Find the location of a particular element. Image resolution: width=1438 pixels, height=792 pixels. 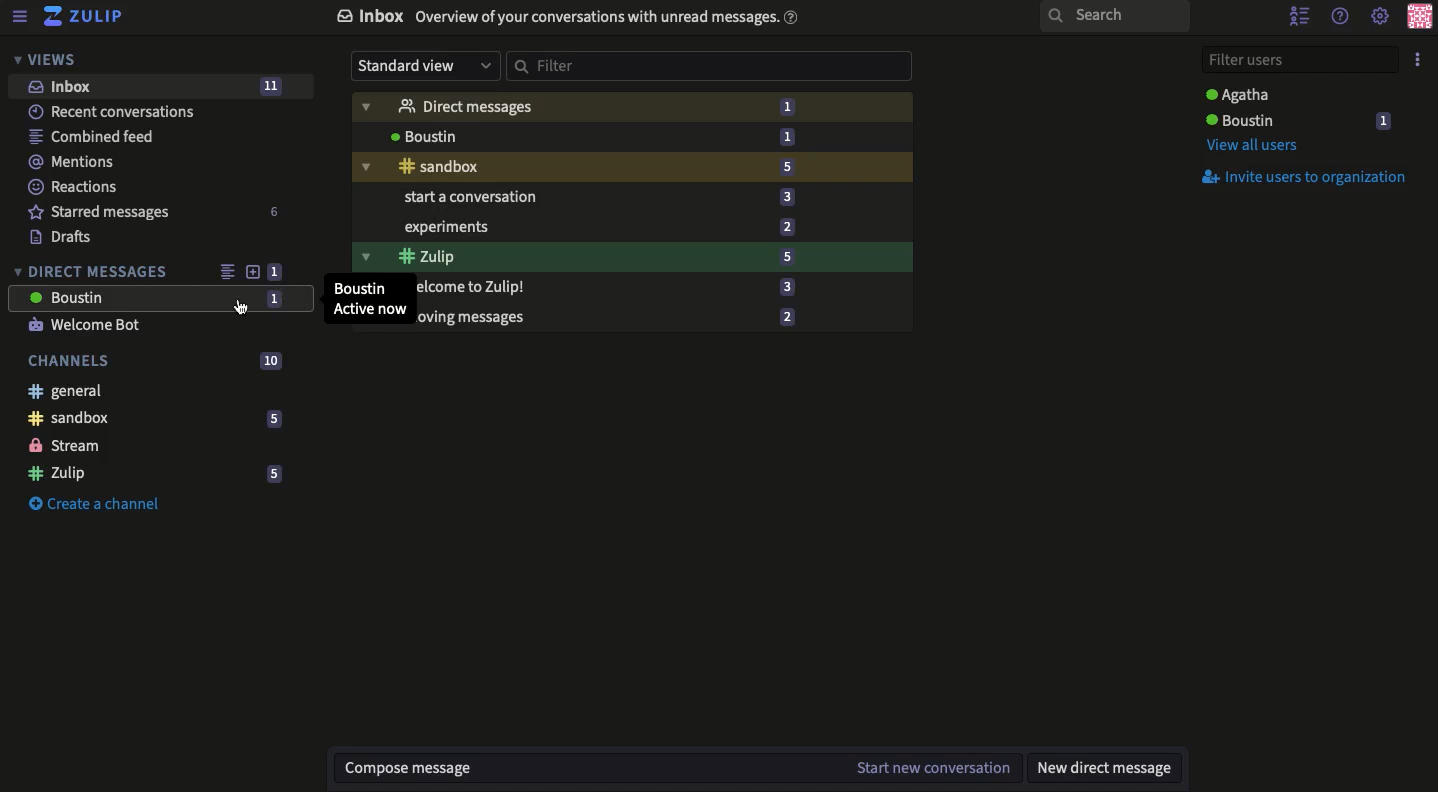

Inbox is located at coordinates (163, 86).